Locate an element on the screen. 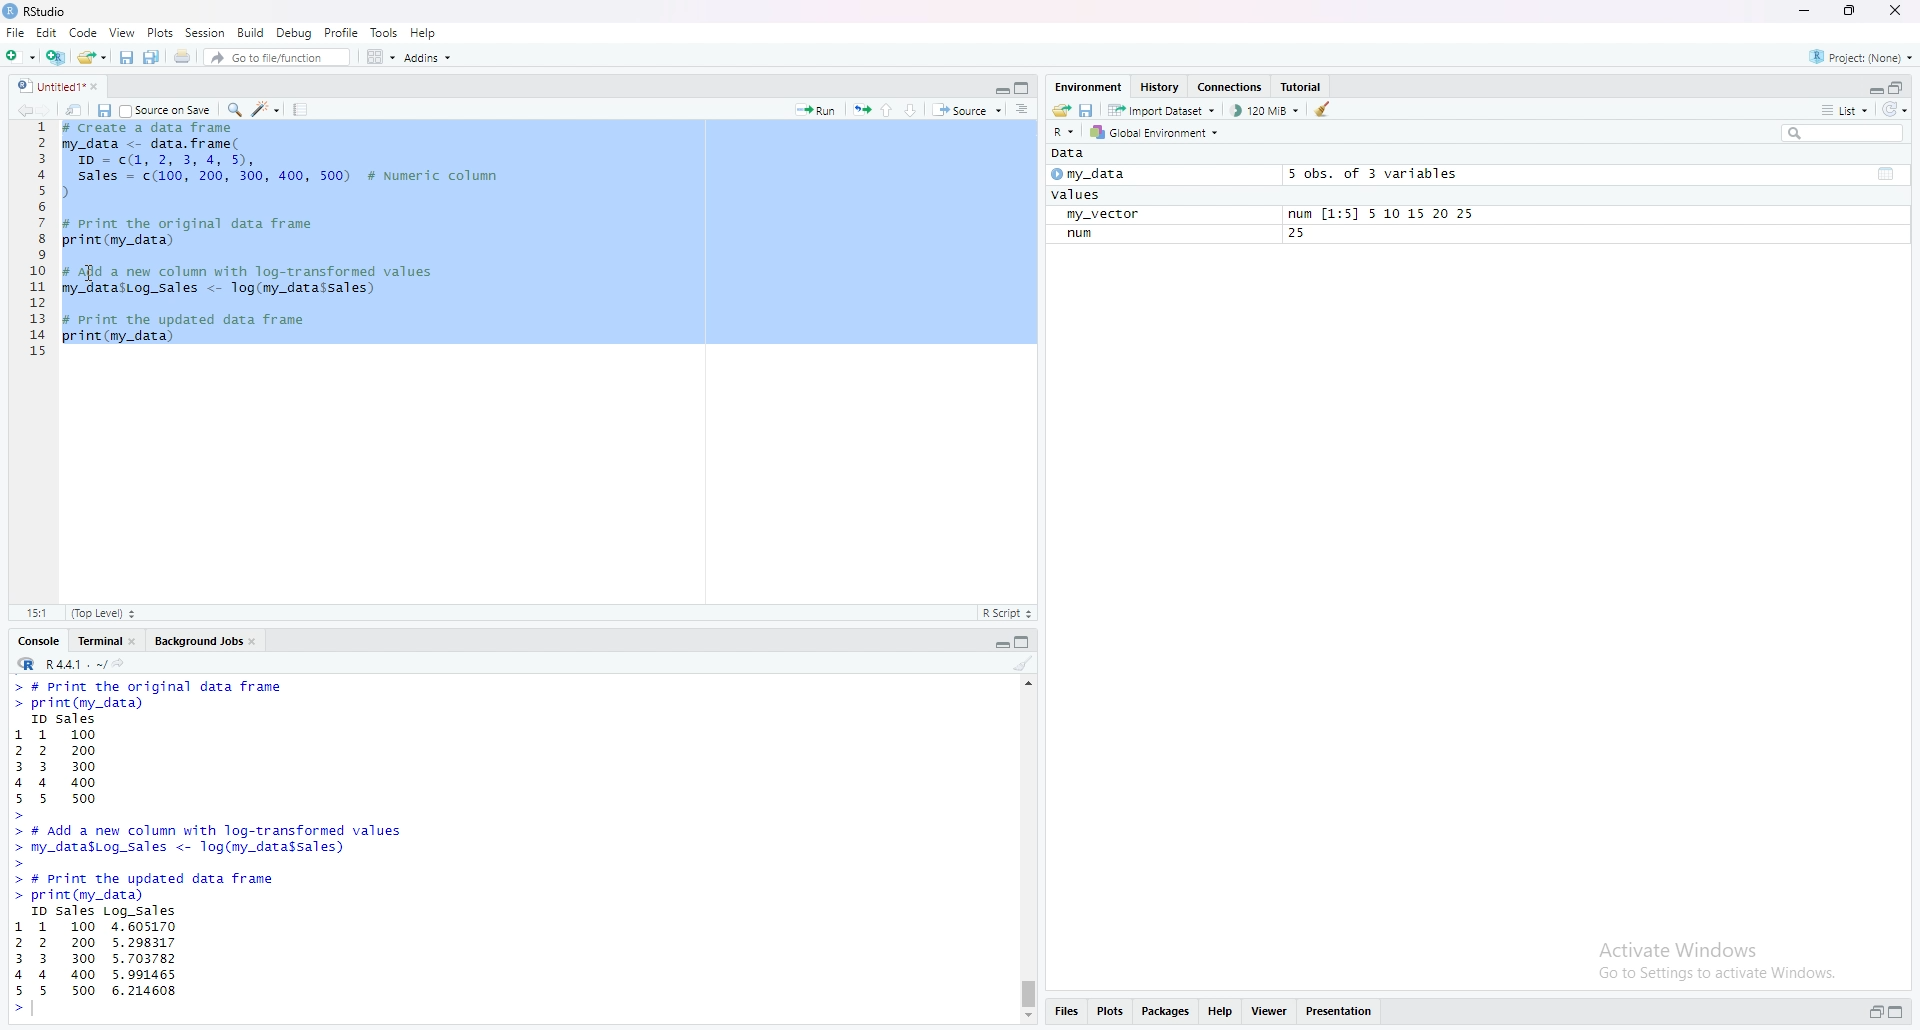 This screenshot has height=1030, width=1920. packages is located at coordinates (1163, 1015).